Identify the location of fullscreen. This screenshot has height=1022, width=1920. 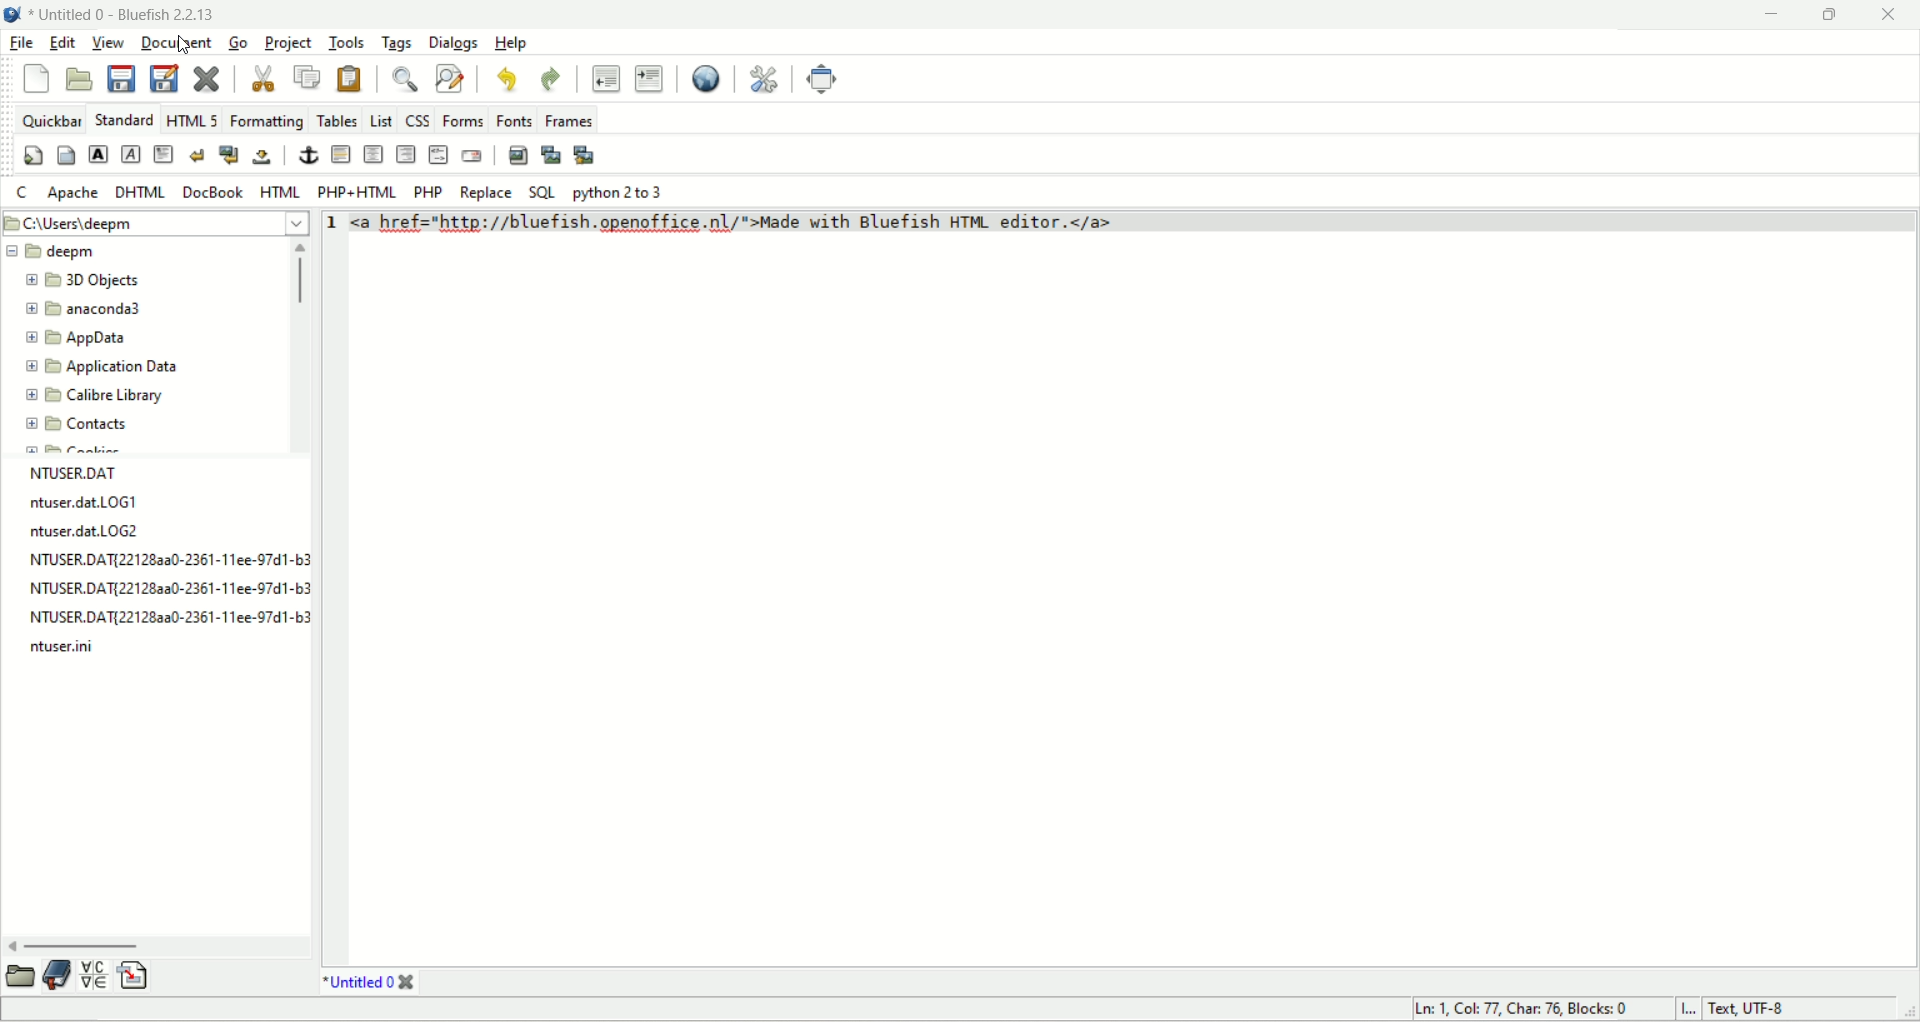
(822, 80).